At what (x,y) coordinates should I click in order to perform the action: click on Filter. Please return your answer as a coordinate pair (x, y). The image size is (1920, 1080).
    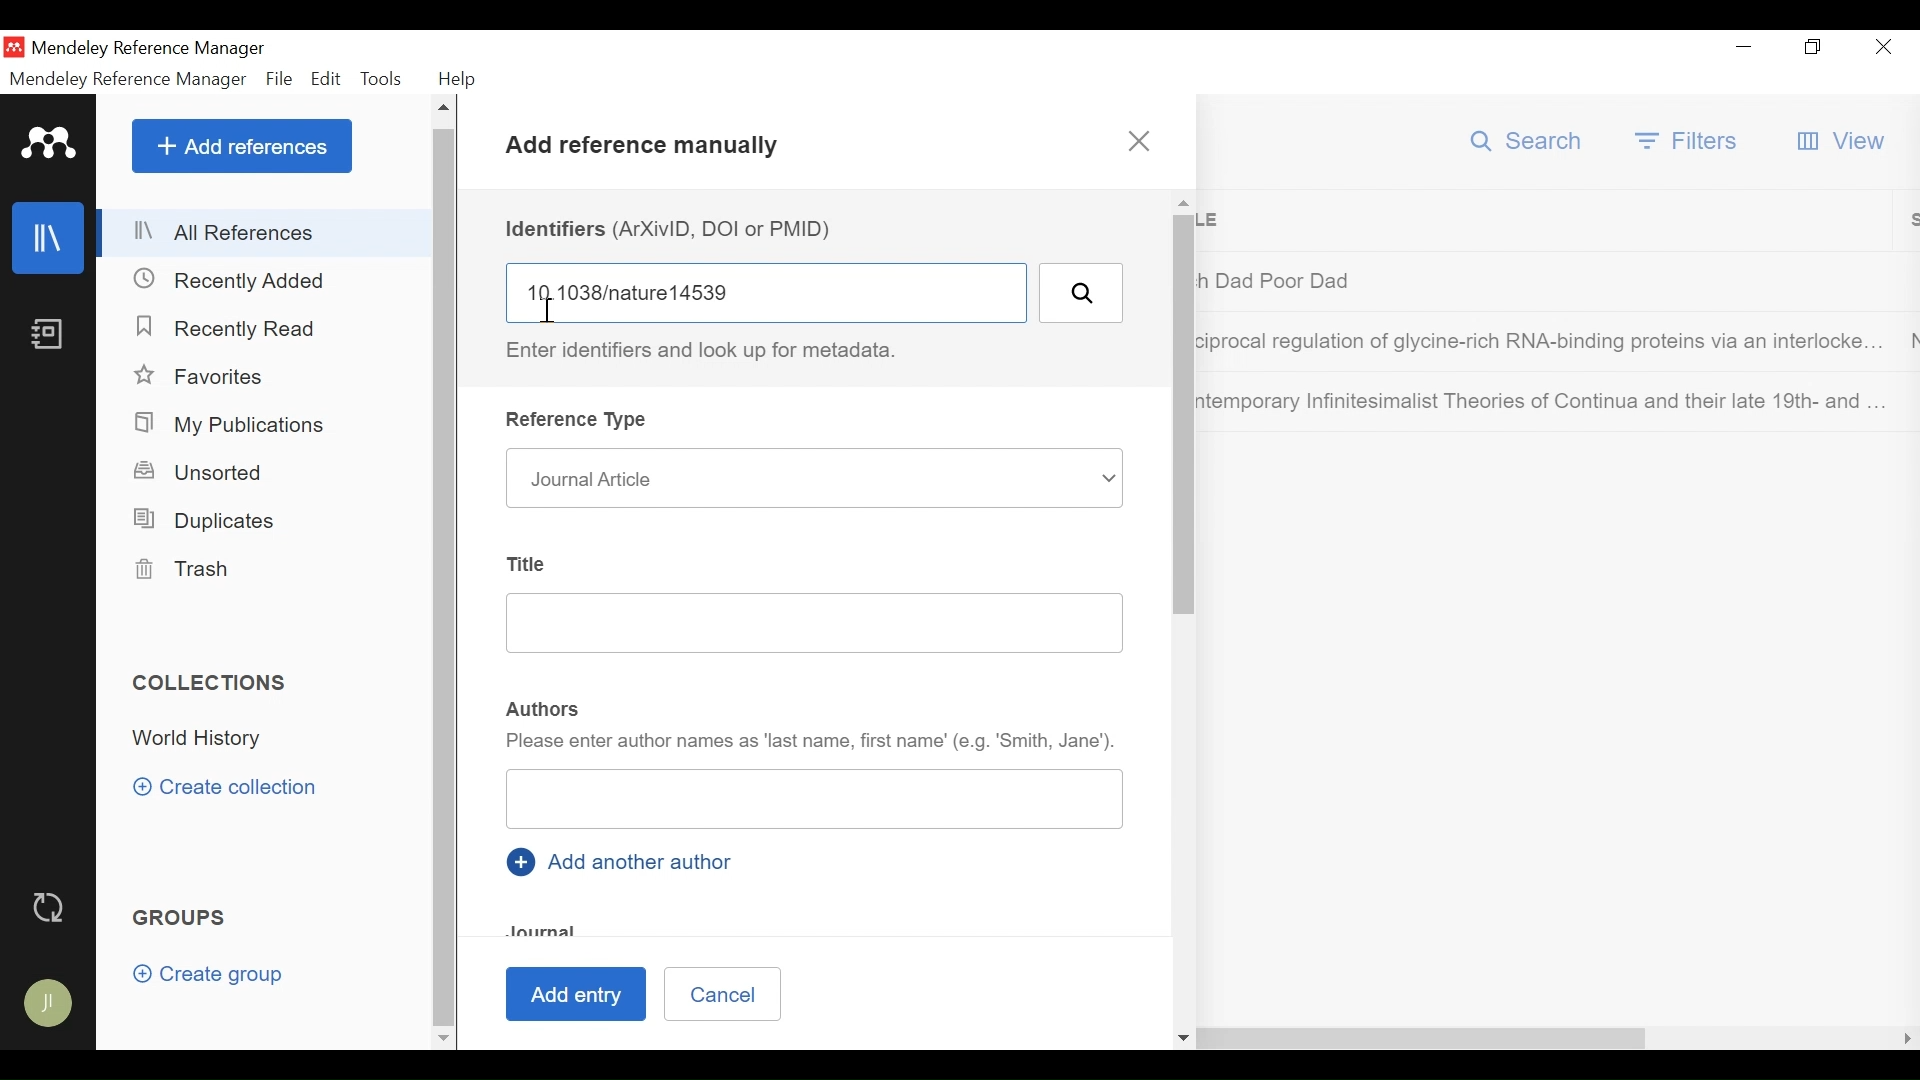
    Looking at the image, I should click on (1689, 140).